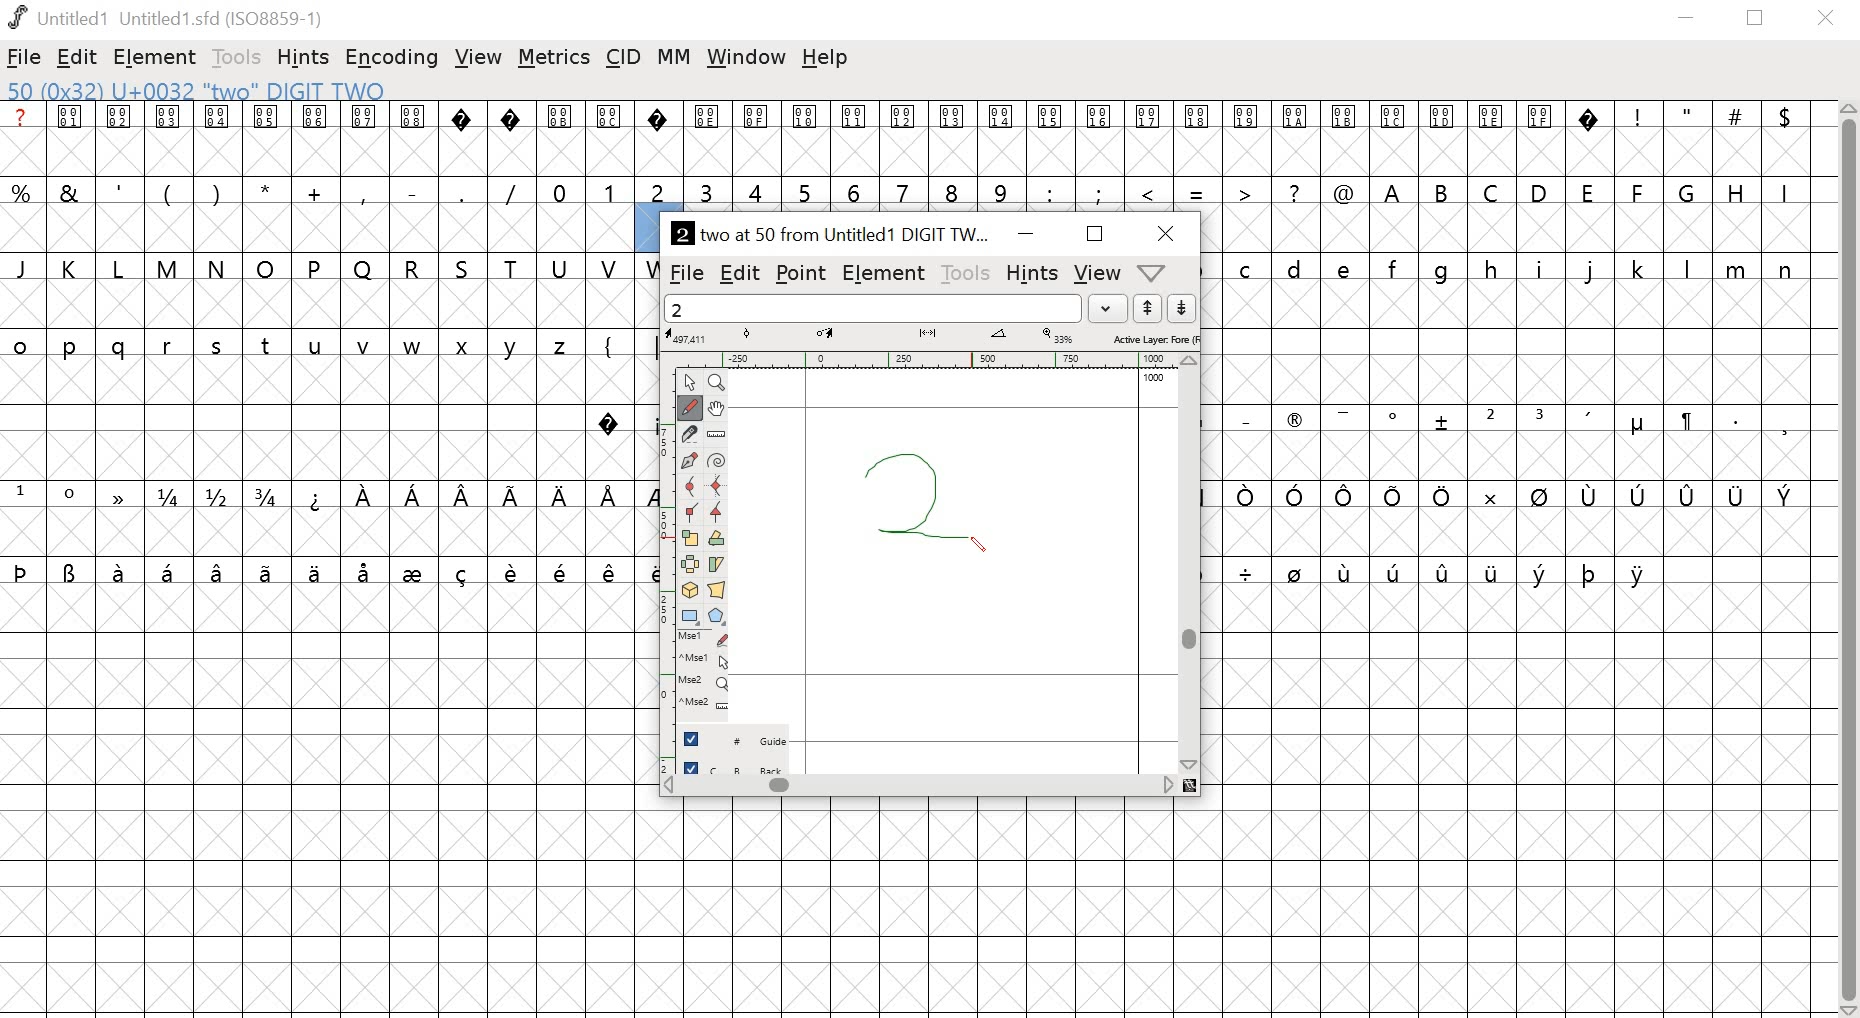 This screenshot has height=1018, width=1860. What do you see at coordinates (1026, 231) in the screenshot?
I see `minimize` at bounding box center [1026, 231].